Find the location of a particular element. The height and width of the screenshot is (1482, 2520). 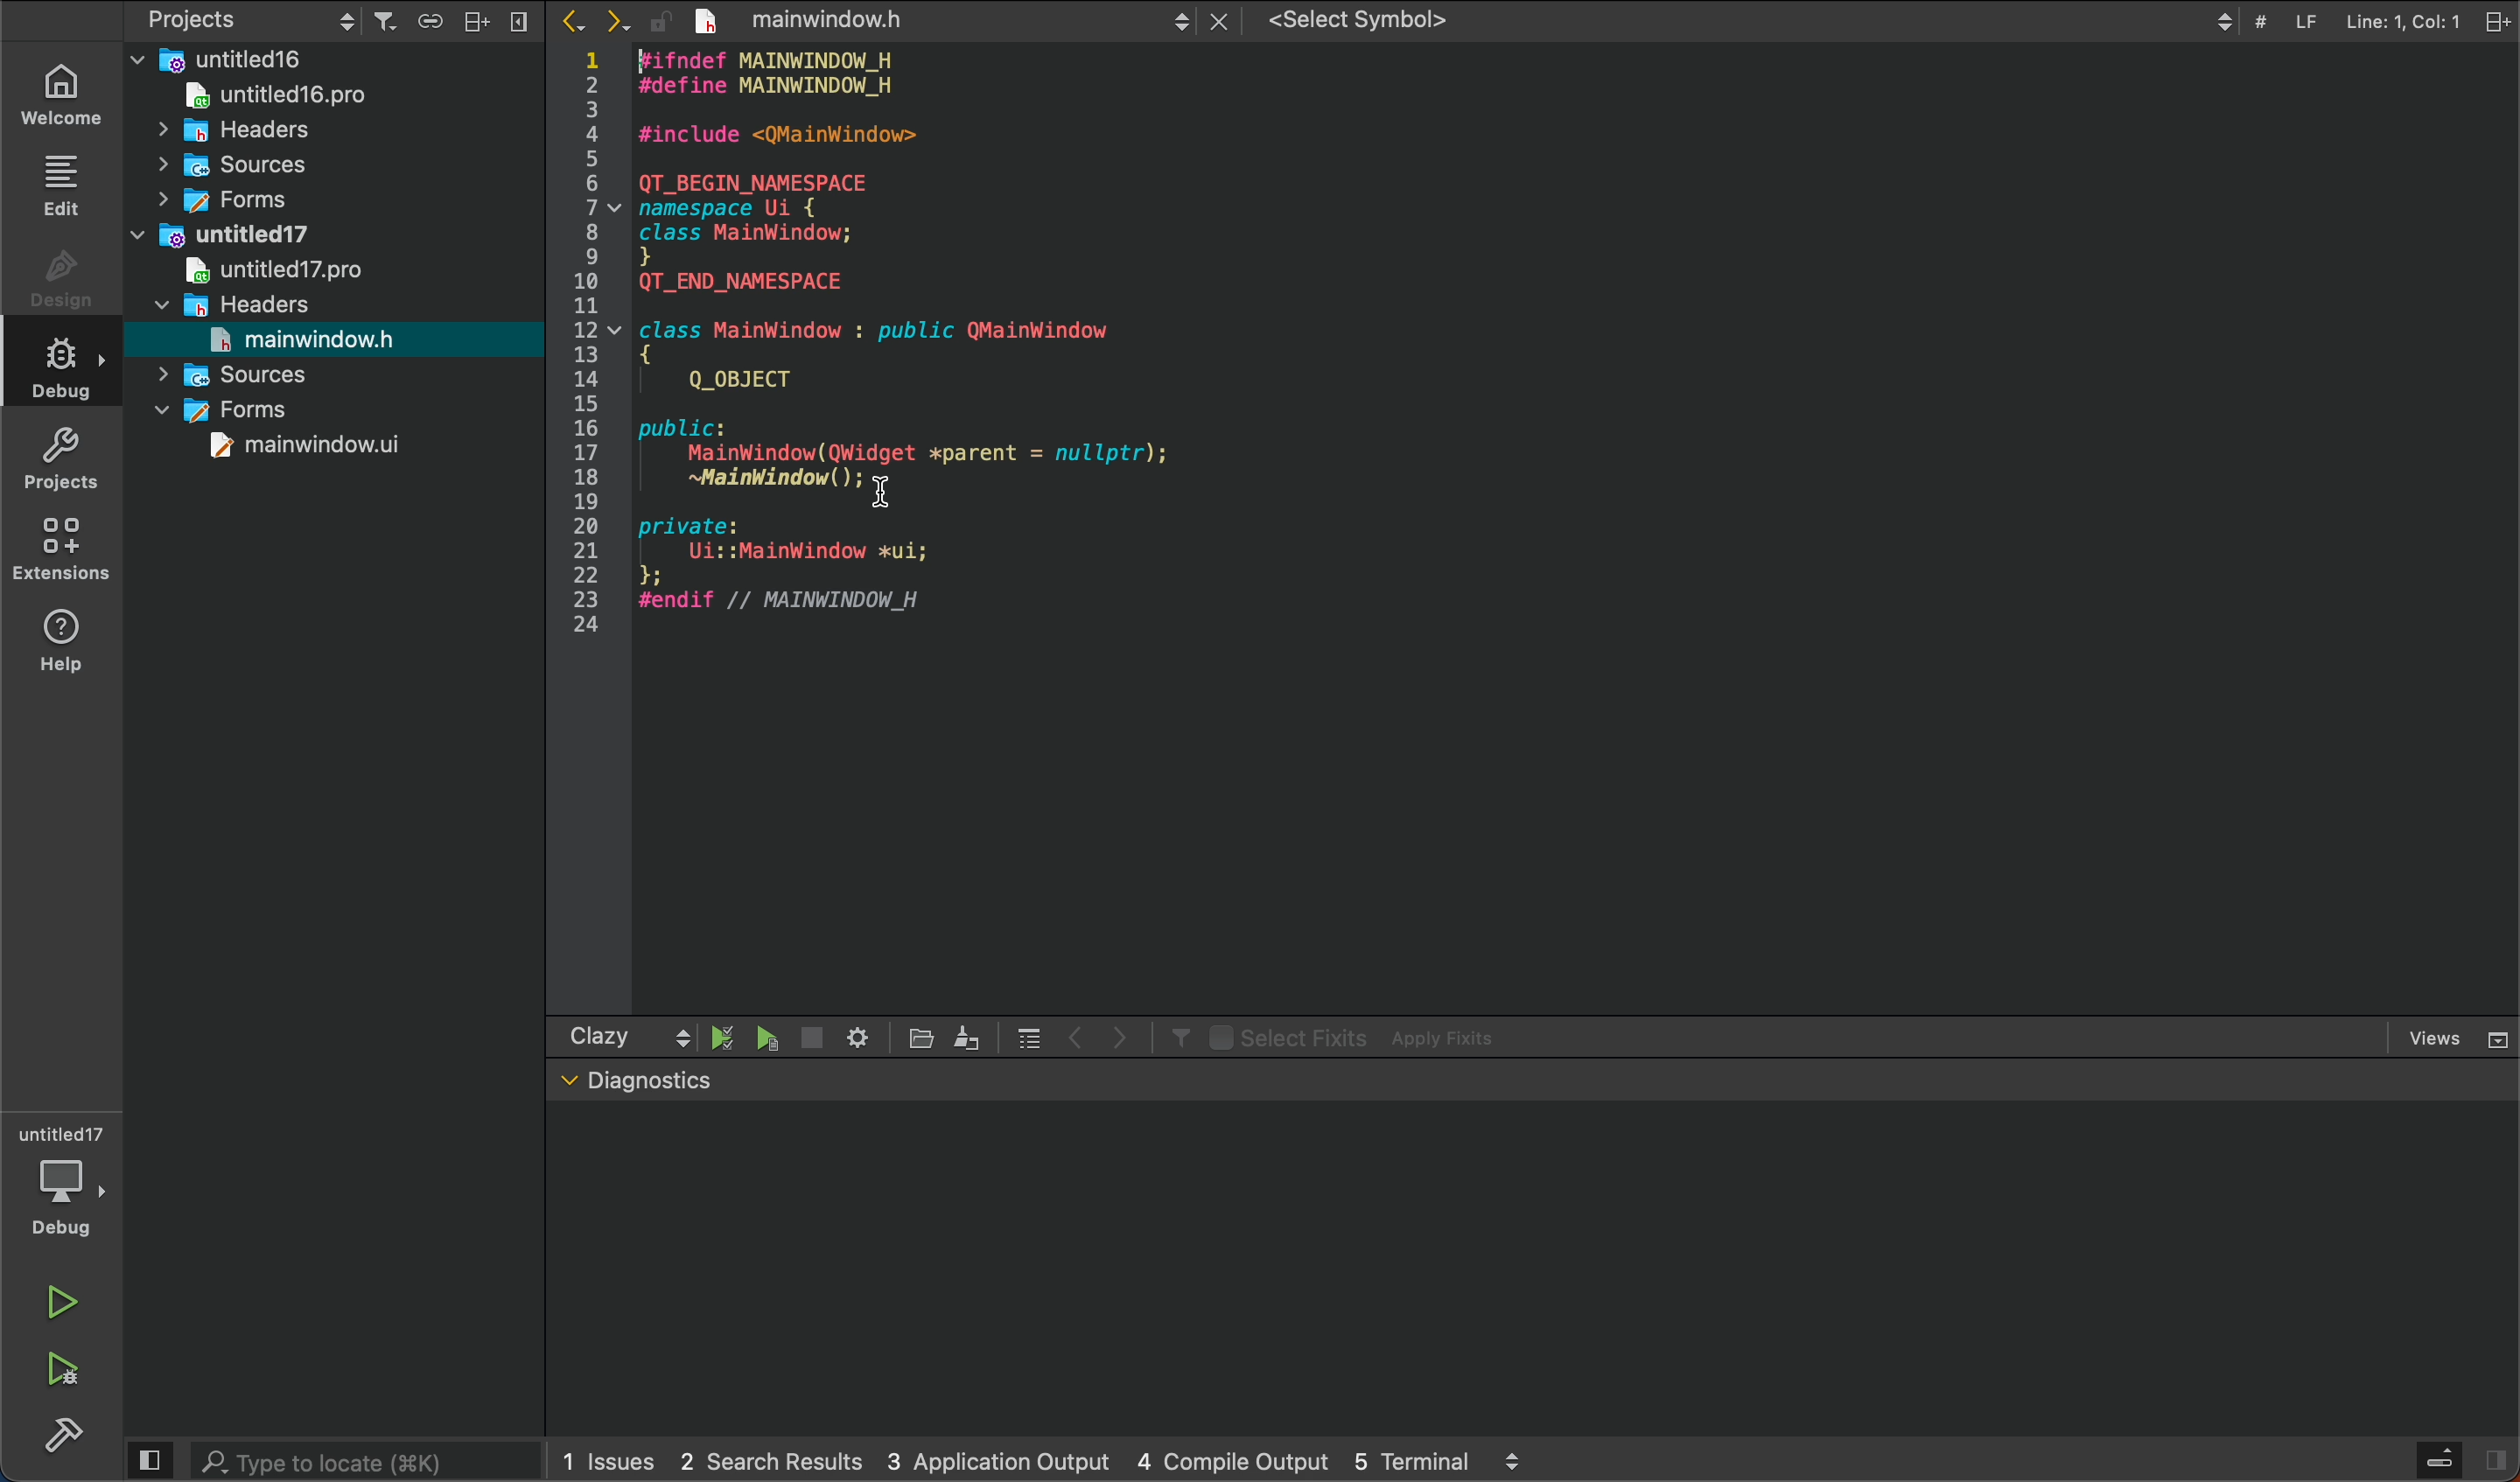

mainwindow.ui is located at coordinates (310, 448).